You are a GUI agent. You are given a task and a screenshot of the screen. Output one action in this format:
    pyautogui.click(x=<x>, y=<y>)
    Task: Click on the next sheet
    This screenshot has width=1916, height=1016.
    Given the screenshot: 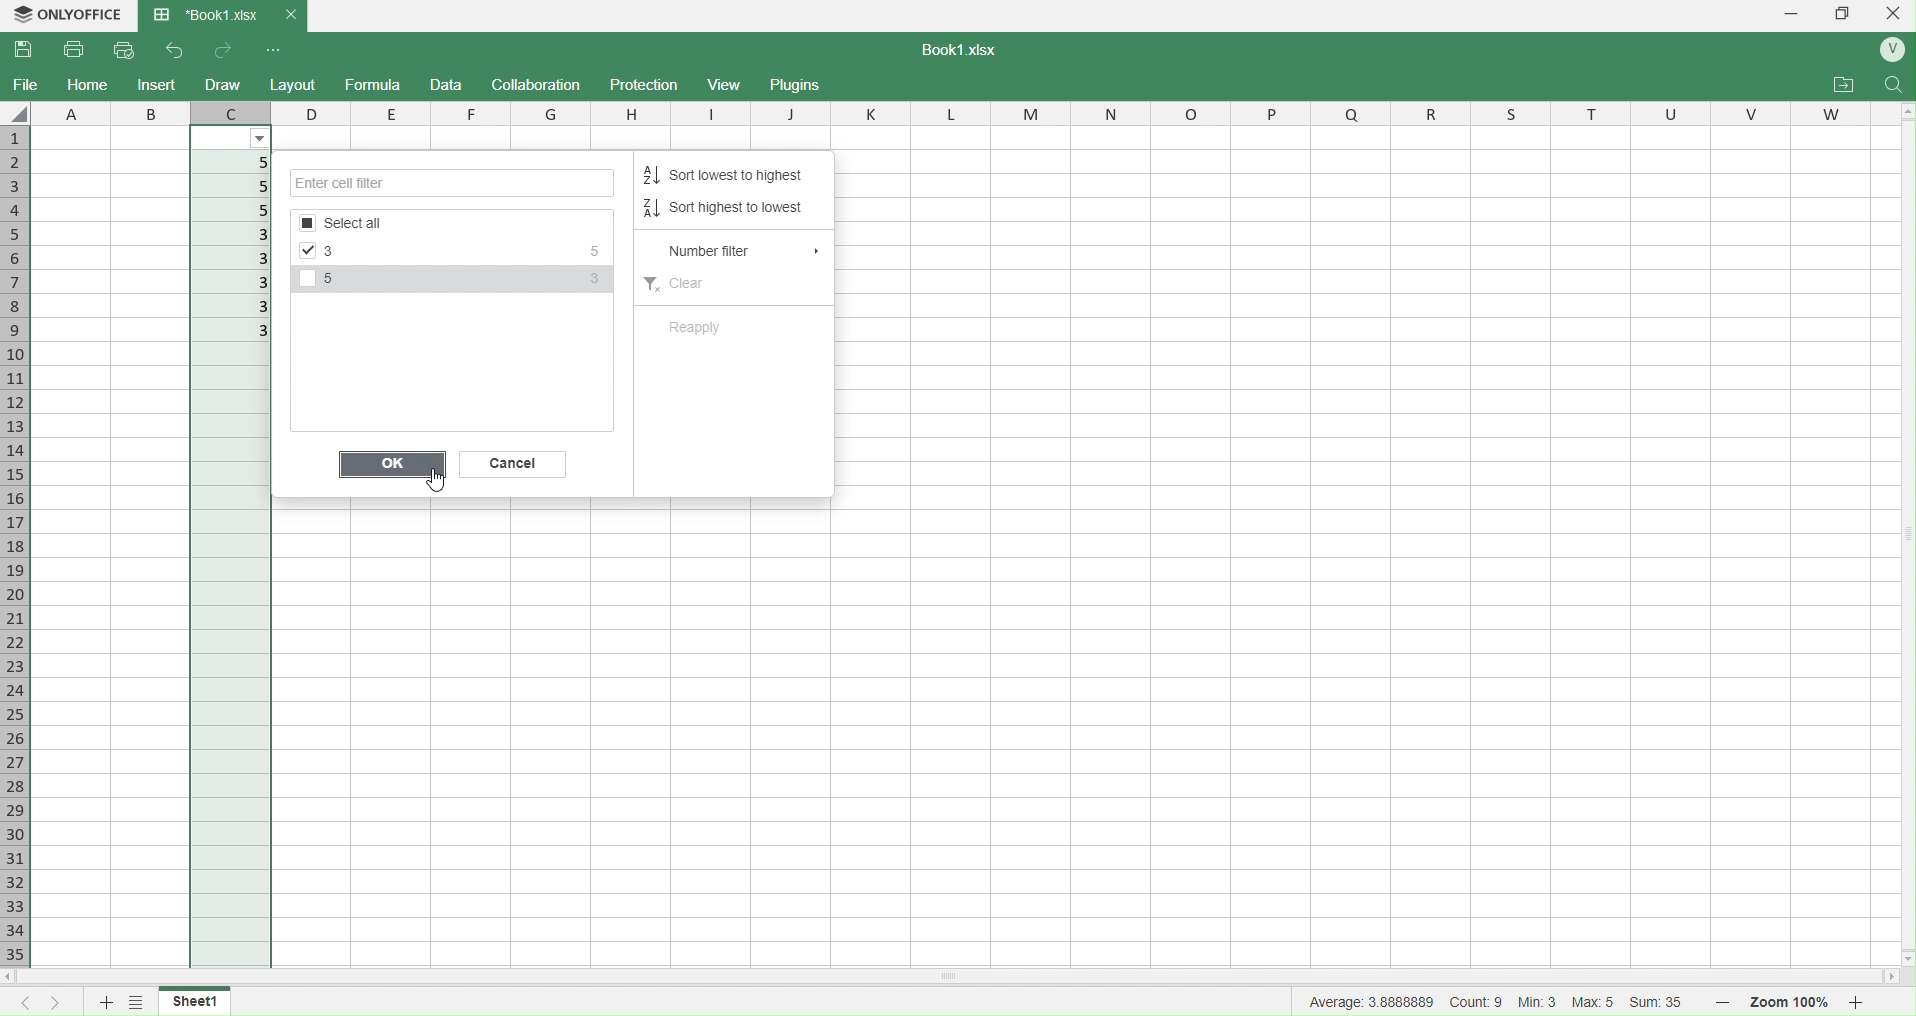 What is the action you would take?
    pyautogui.click(x=62, y=1003)
    